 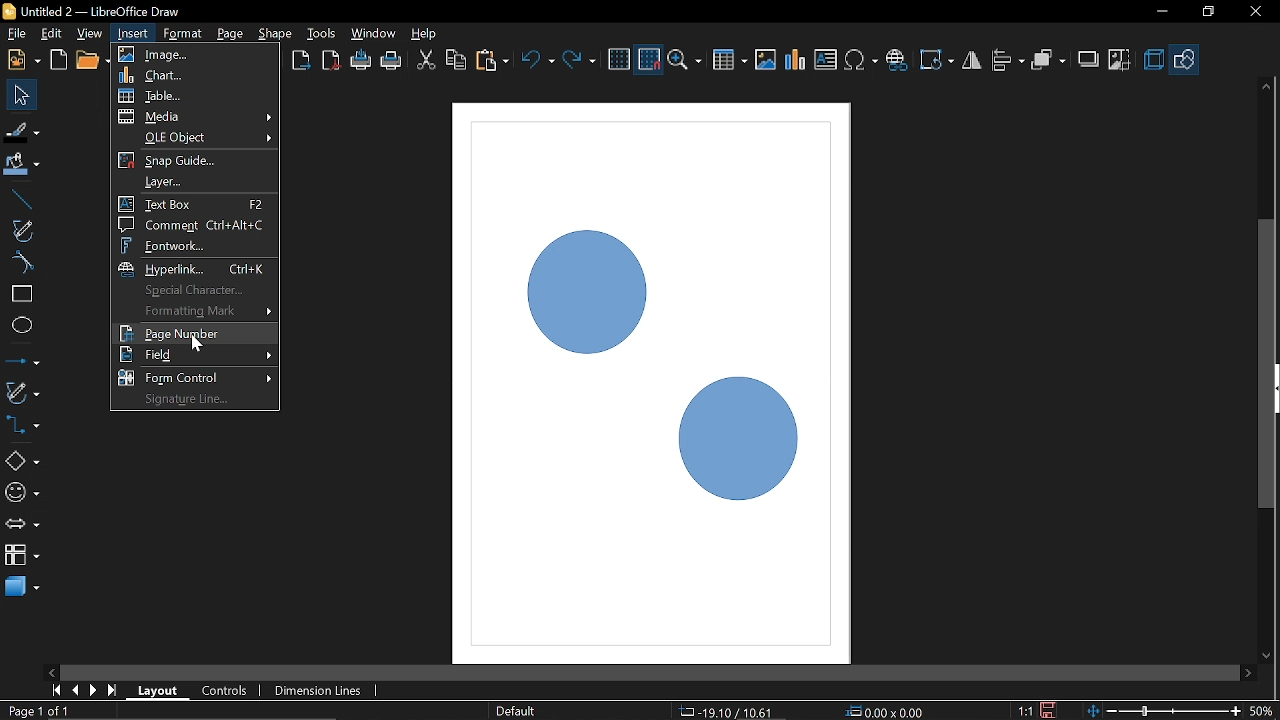 What do you see at coordinates (1272, 389) in the screenshot?
I see `Sidebar` at bounding box center [1272, 389].